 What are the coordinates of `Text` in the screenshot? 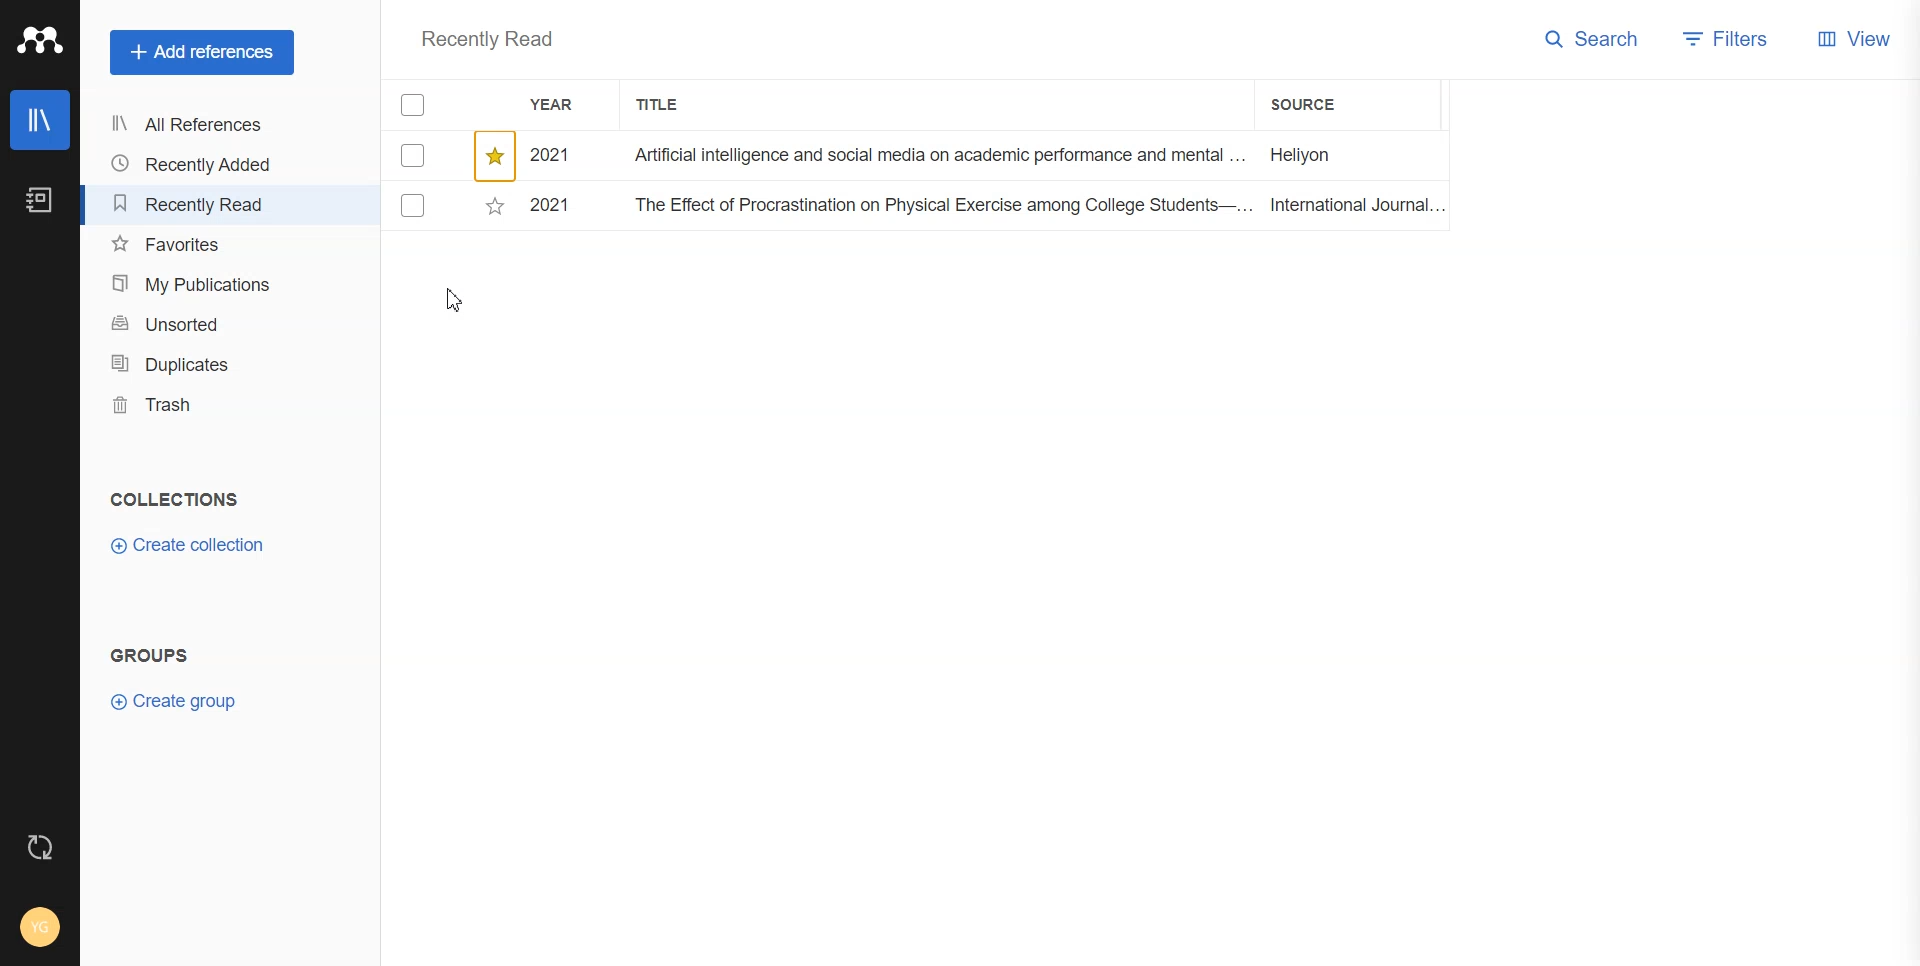 It's located at (174, 500).